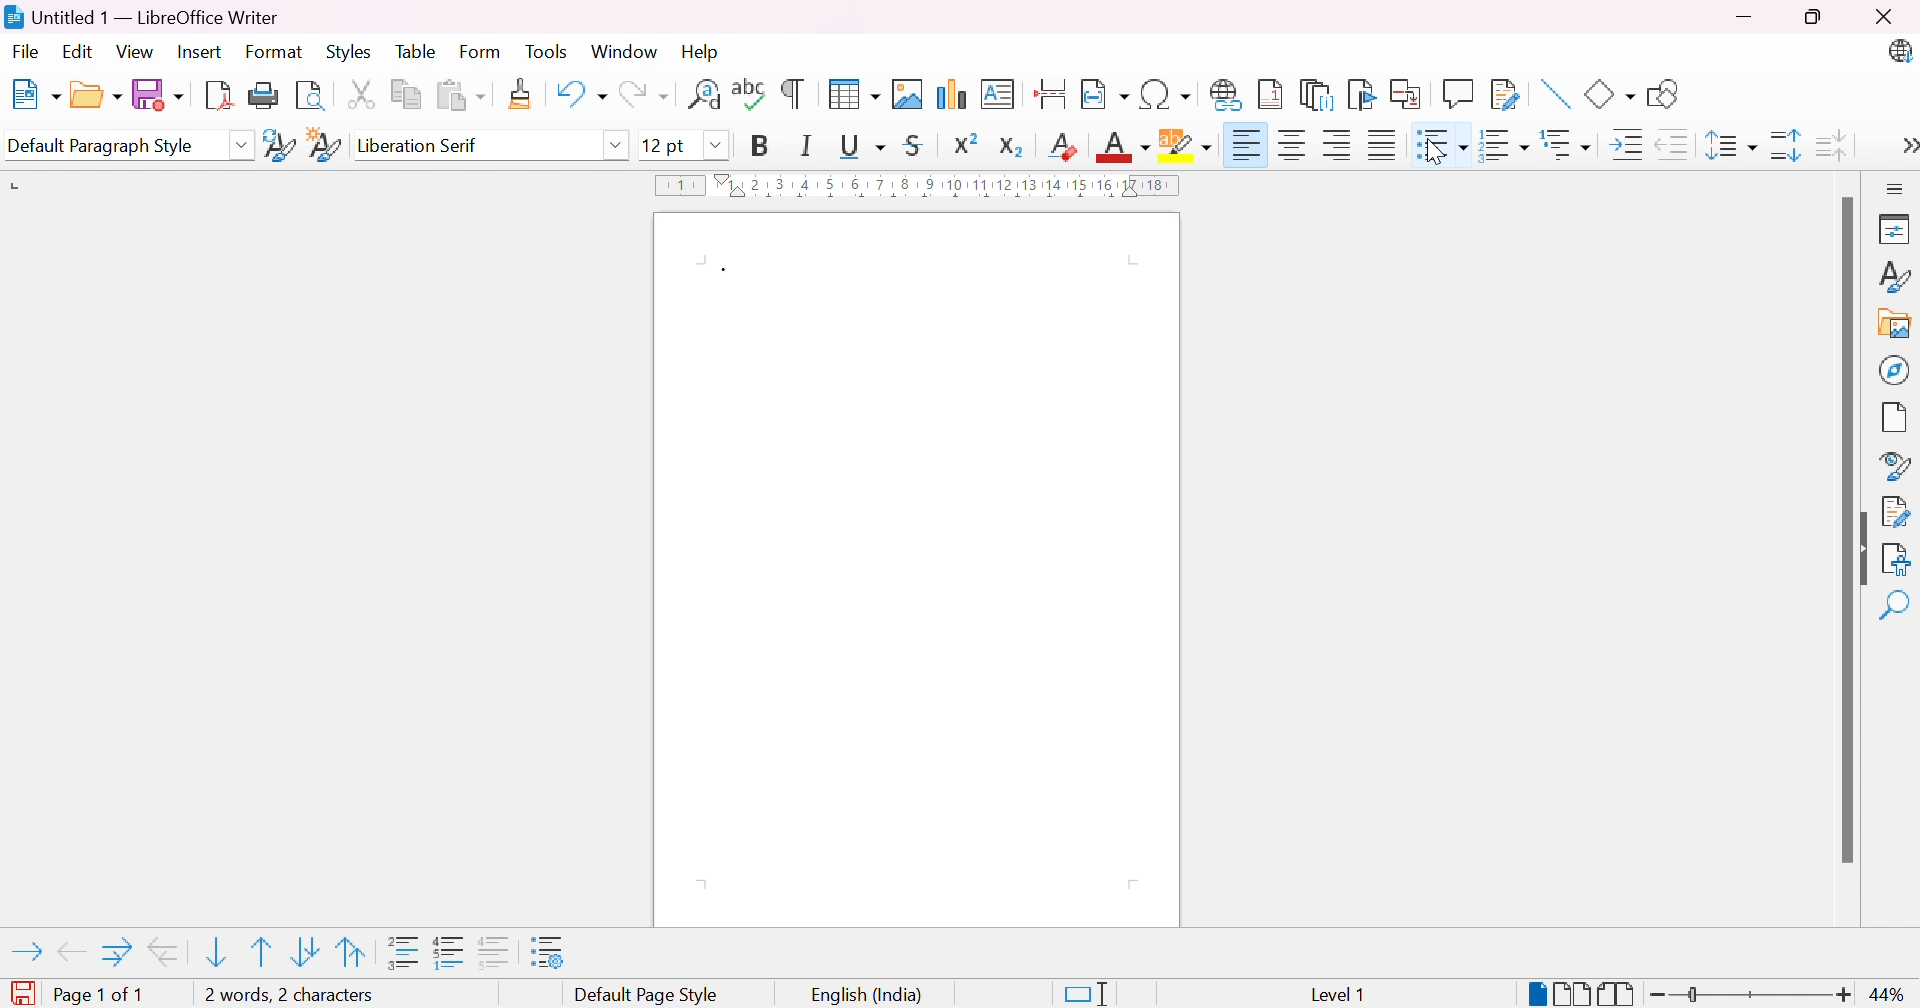  What do you see at coordinates (1842, 996) in the screenshot?
I see `Zoom in` at bounding box center [1842, 996].